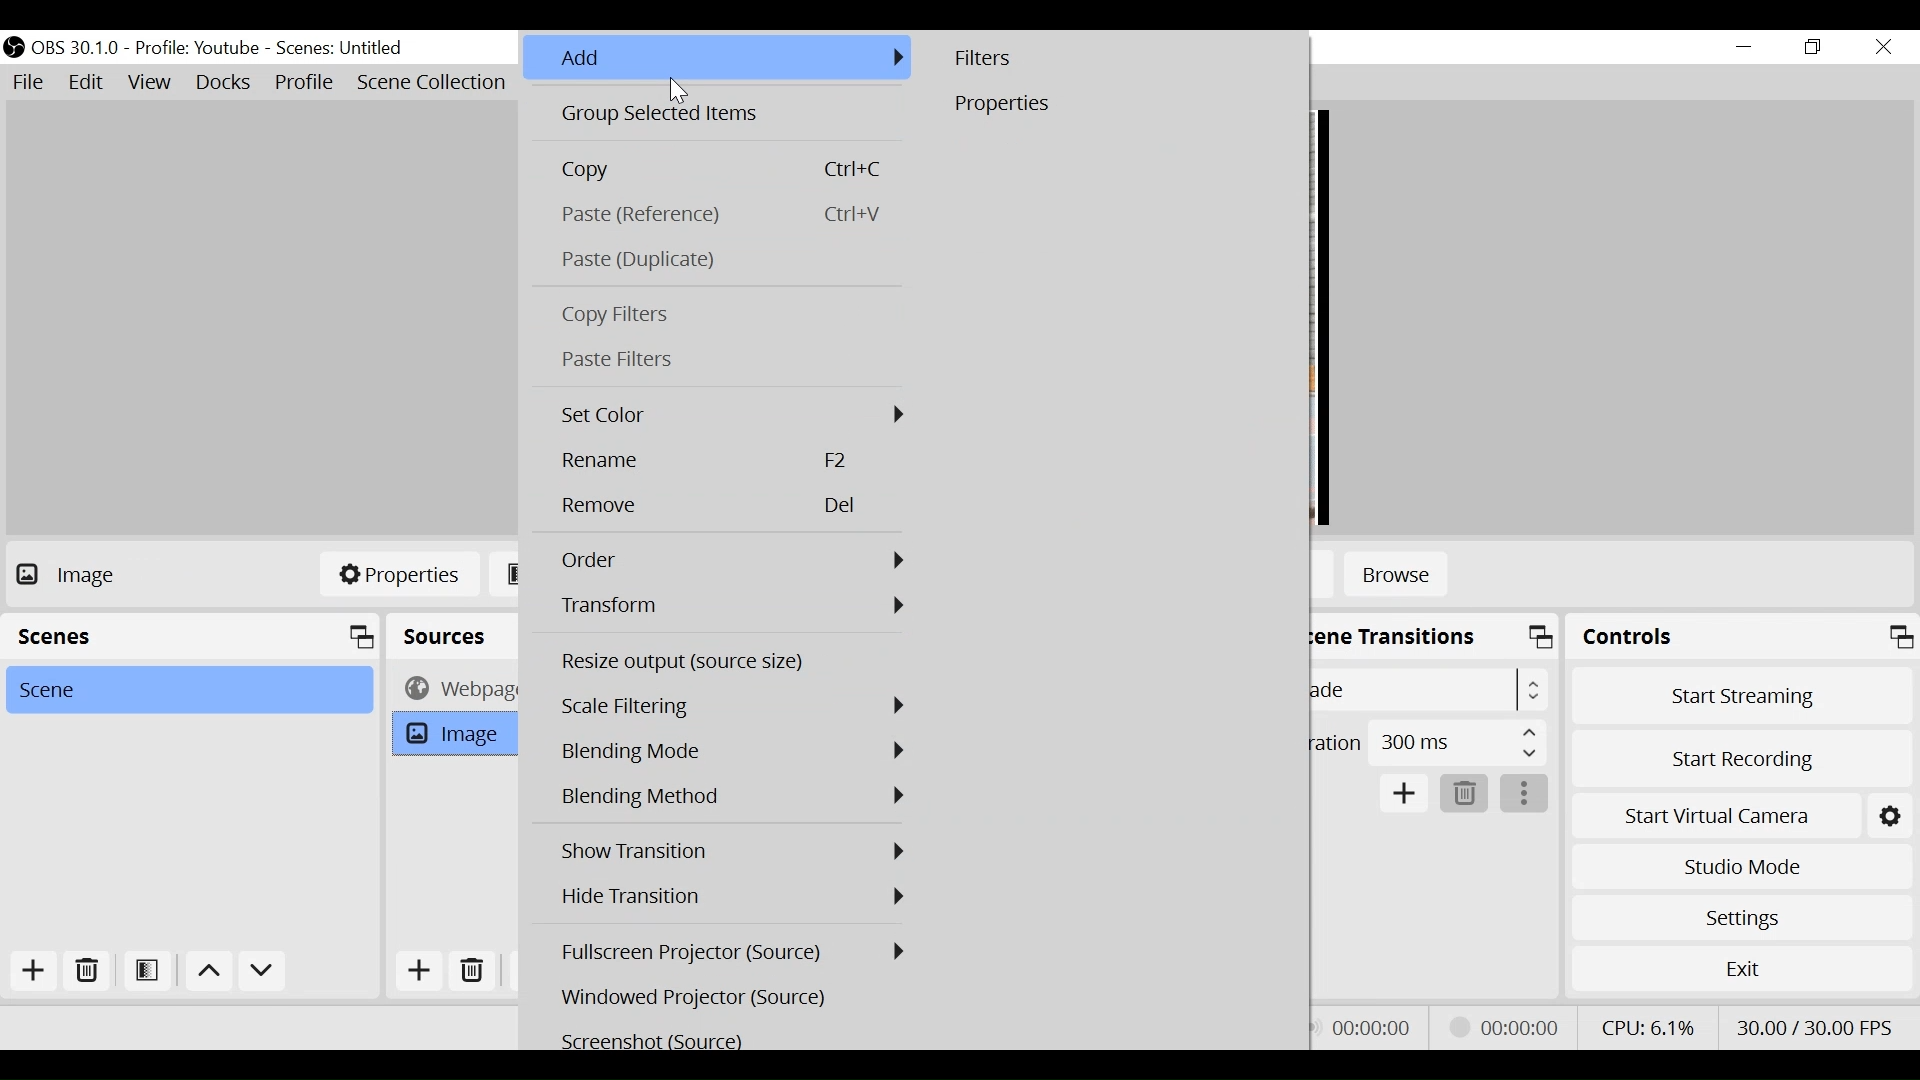  Describe the element at coordinates (1396, 577) in the screenshot. I see `Browse` at that location.